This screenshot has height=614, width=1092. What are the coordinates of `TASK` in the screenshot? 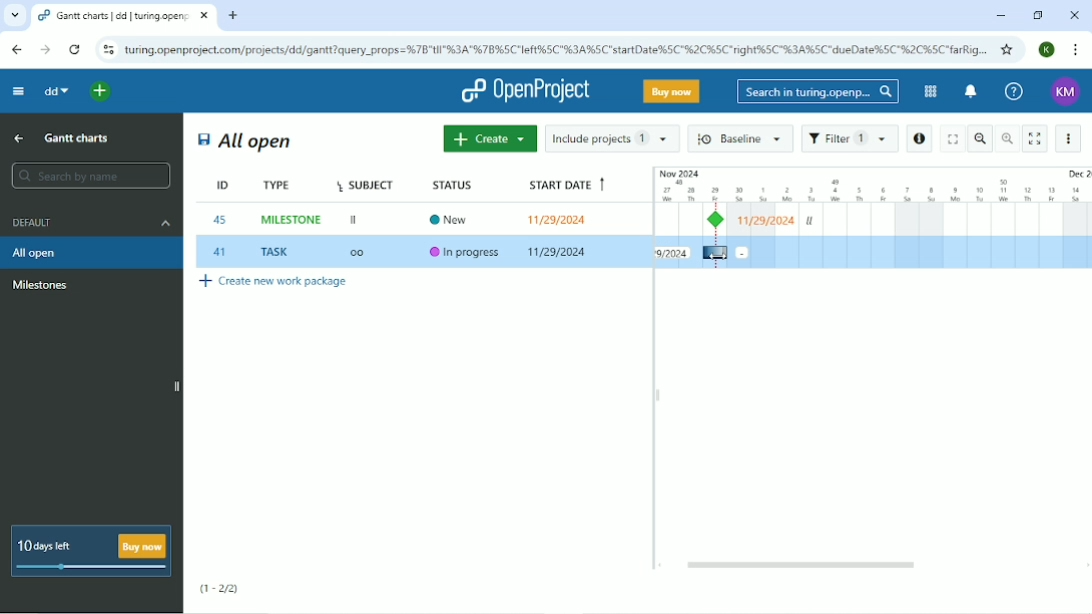 It's located at (278, 252).